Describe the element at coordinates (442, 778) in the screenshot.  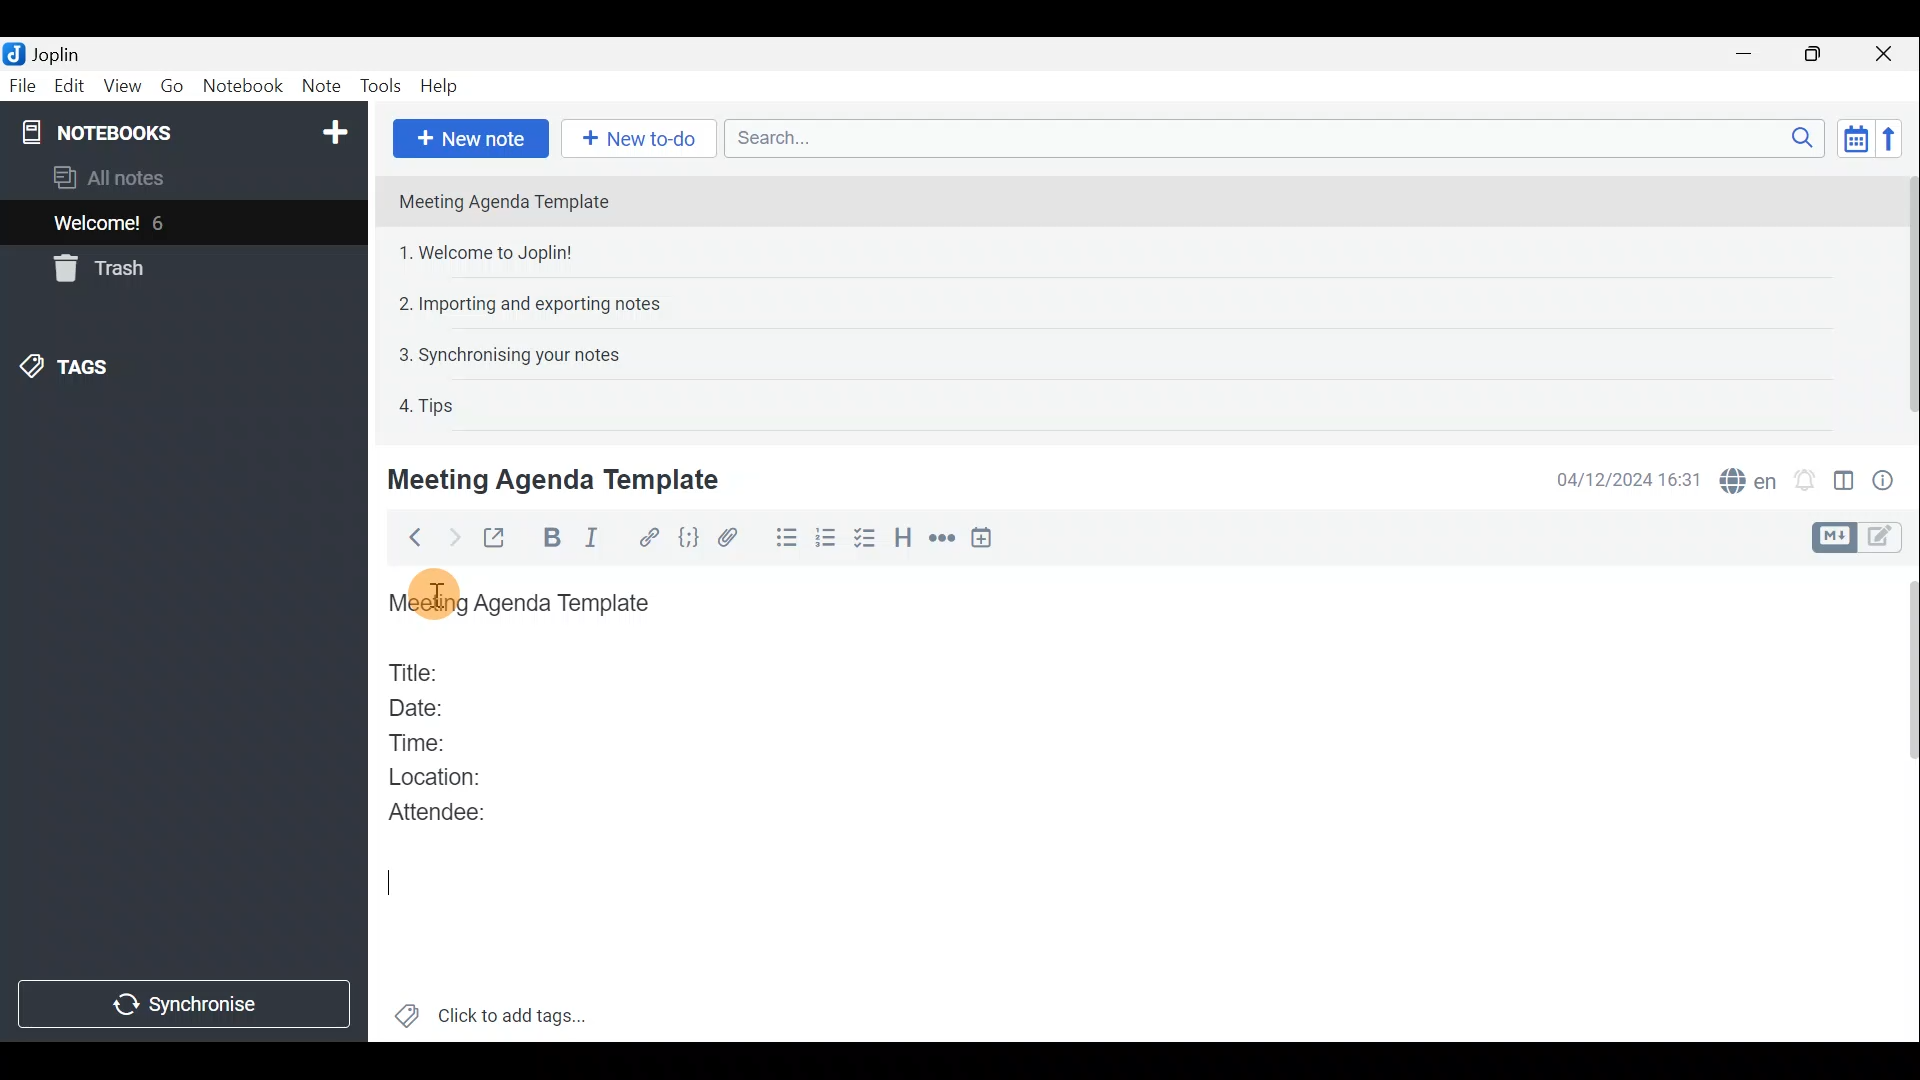
I see `Location:` at that location.